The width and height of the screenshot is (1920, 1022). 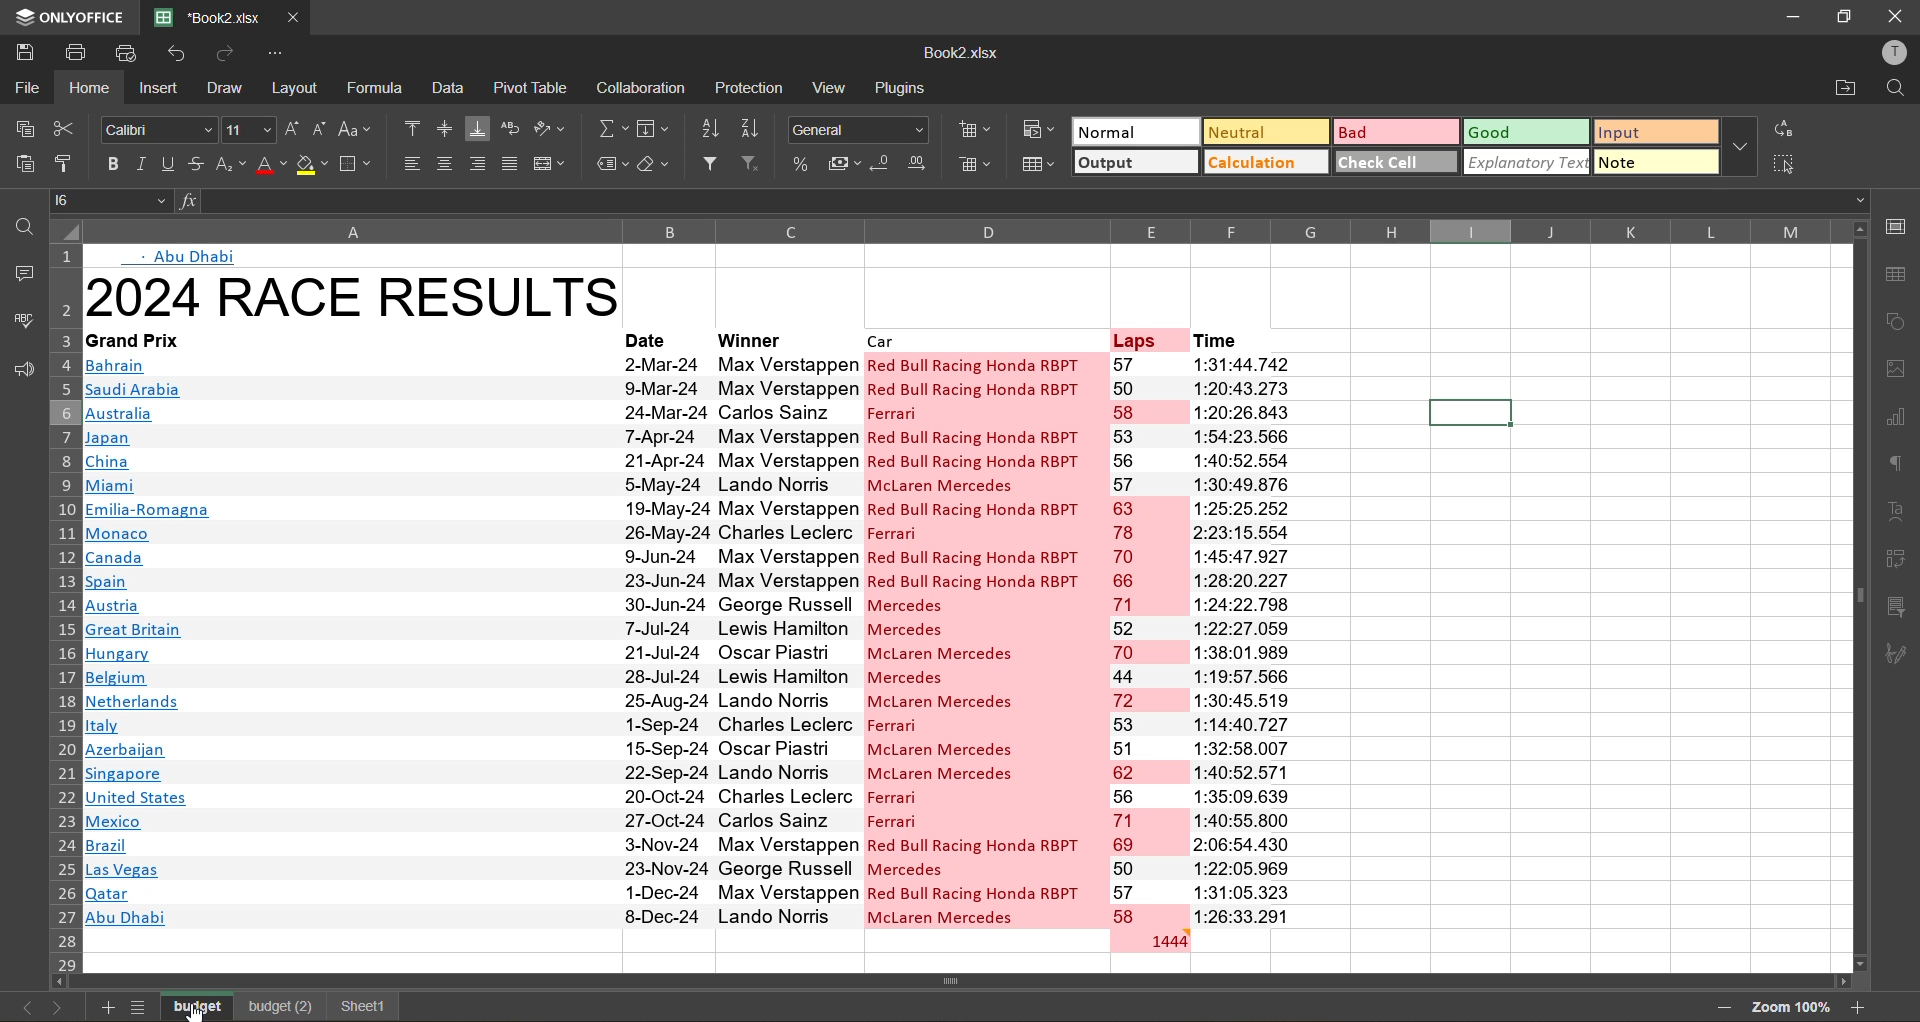 I want to click on accounting, so click(x=846, y=164).